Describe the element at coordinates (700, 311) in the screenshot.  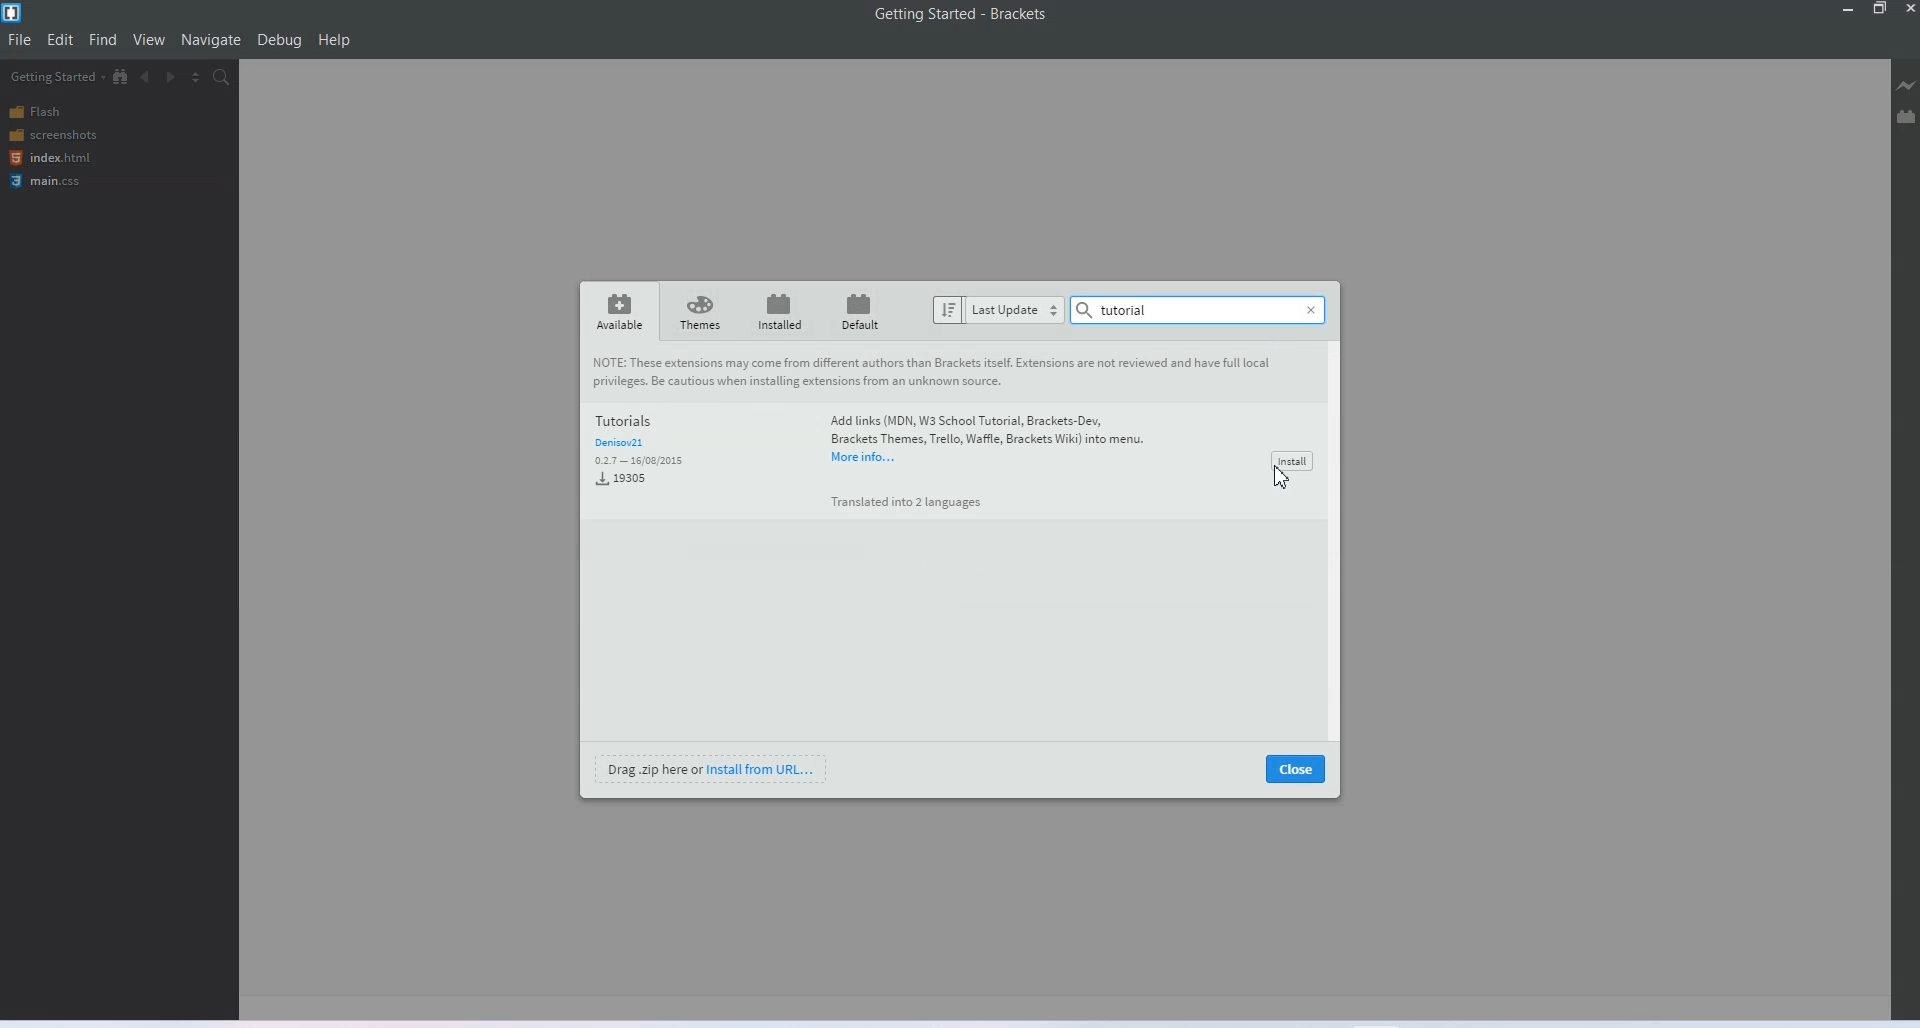
I see `Theme` at that location.